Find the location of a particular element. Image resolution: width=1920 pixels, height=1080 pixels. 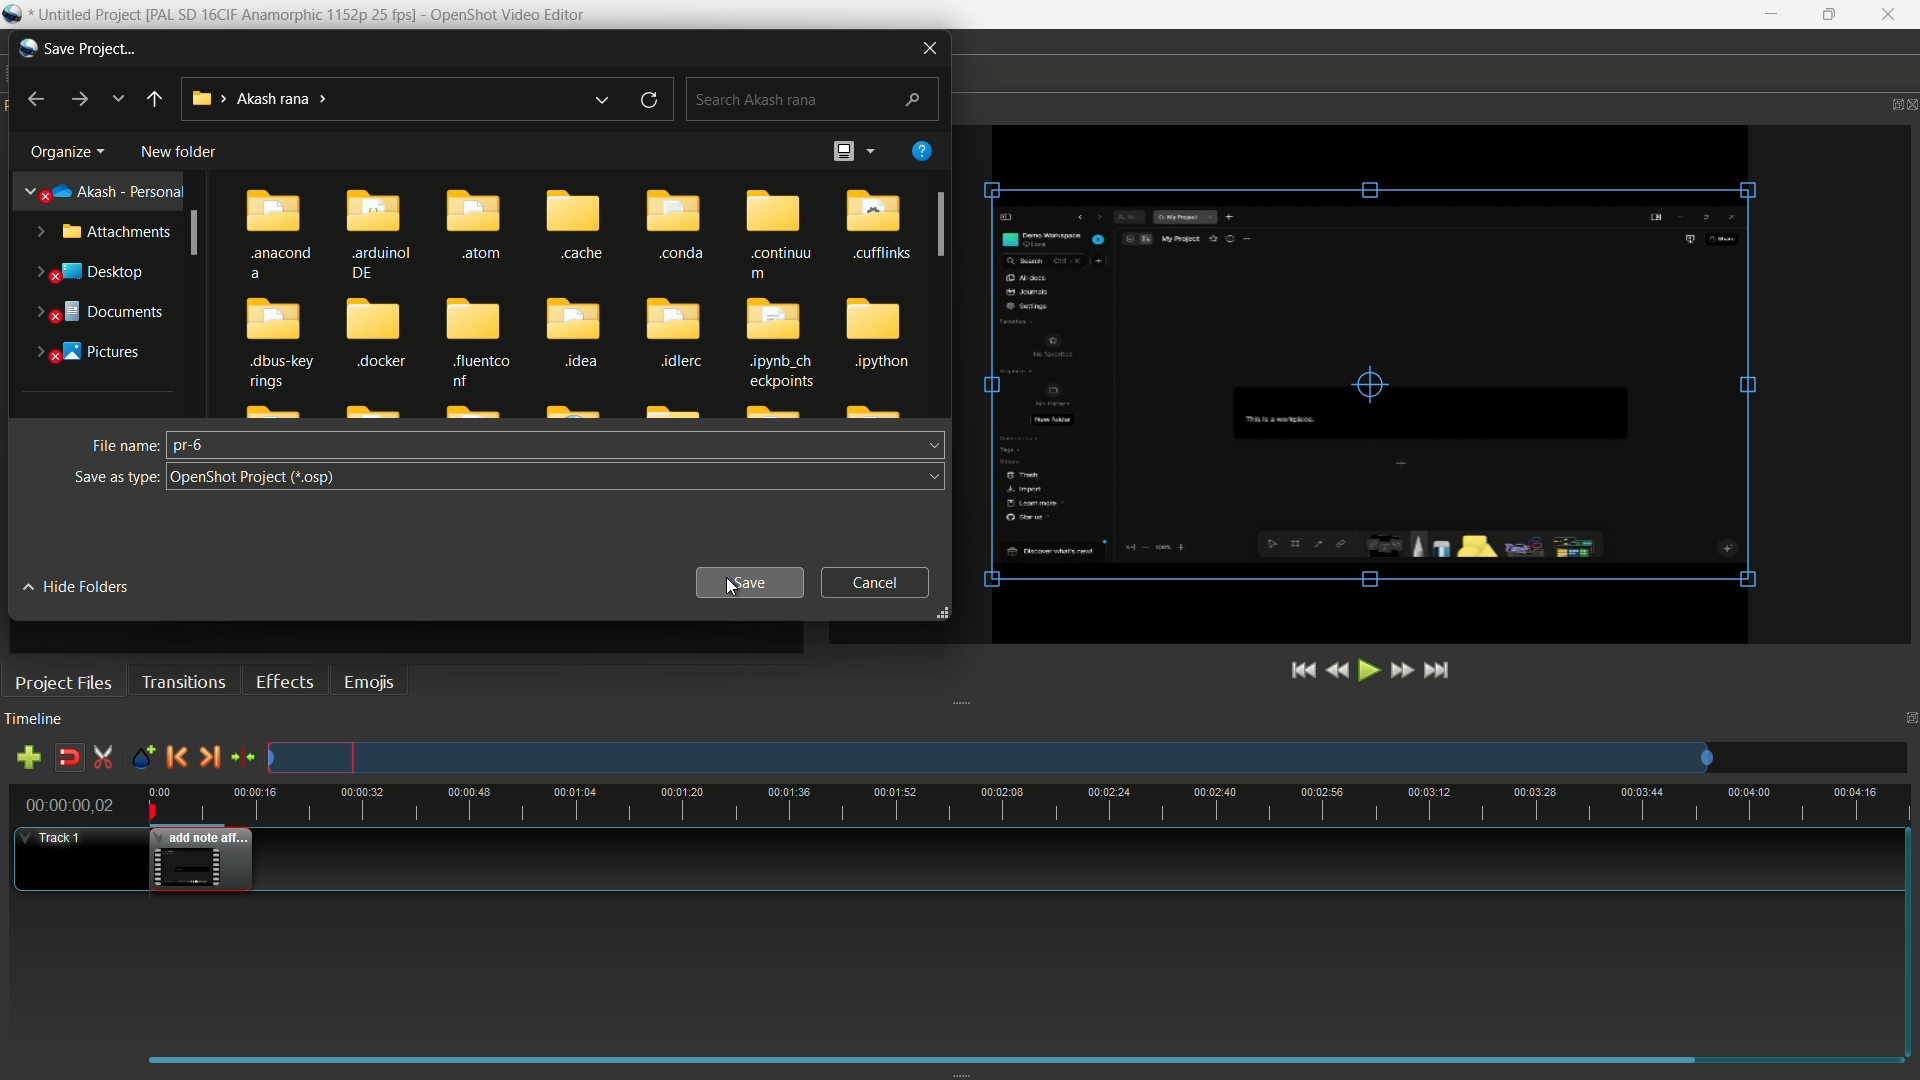

attachments is located at coordinates (105, 233).